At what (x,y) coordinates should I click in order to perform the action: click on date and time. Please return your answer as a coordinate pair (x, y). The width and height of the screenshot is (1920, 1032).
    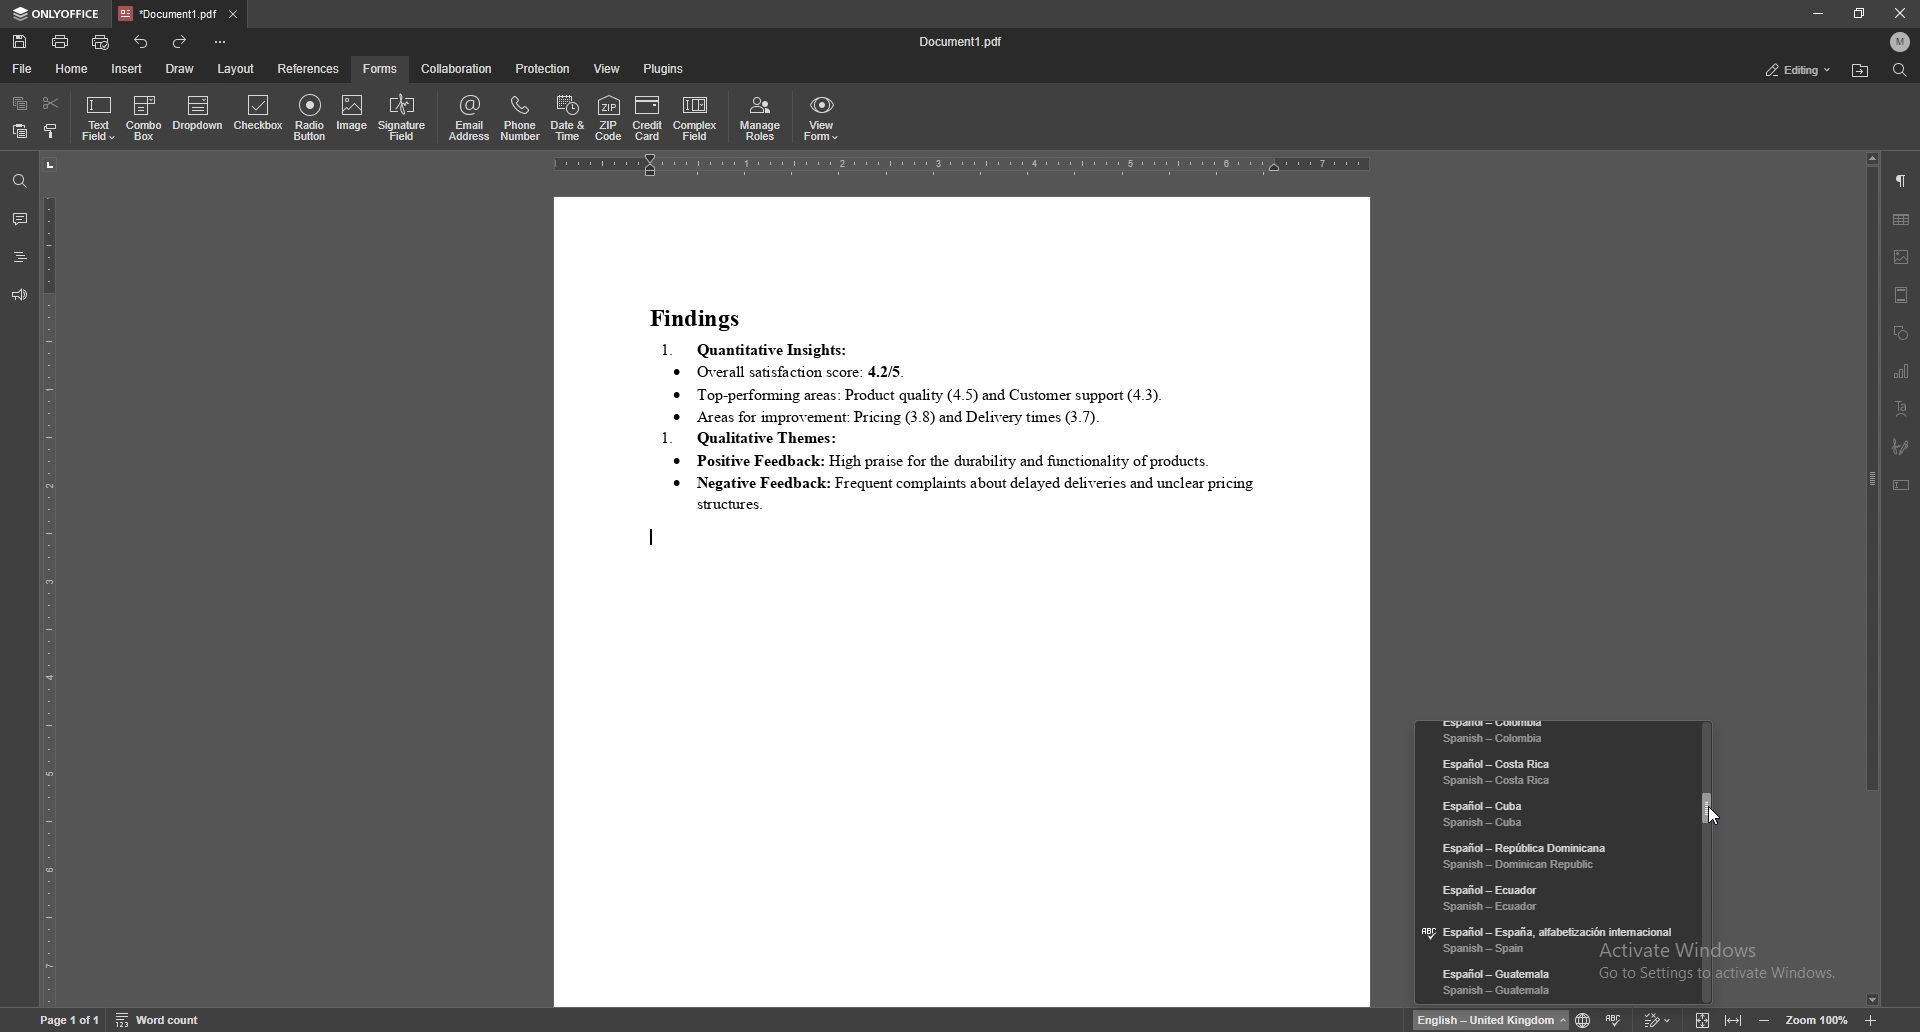
    Looking at the image, I should click on (569, 118).